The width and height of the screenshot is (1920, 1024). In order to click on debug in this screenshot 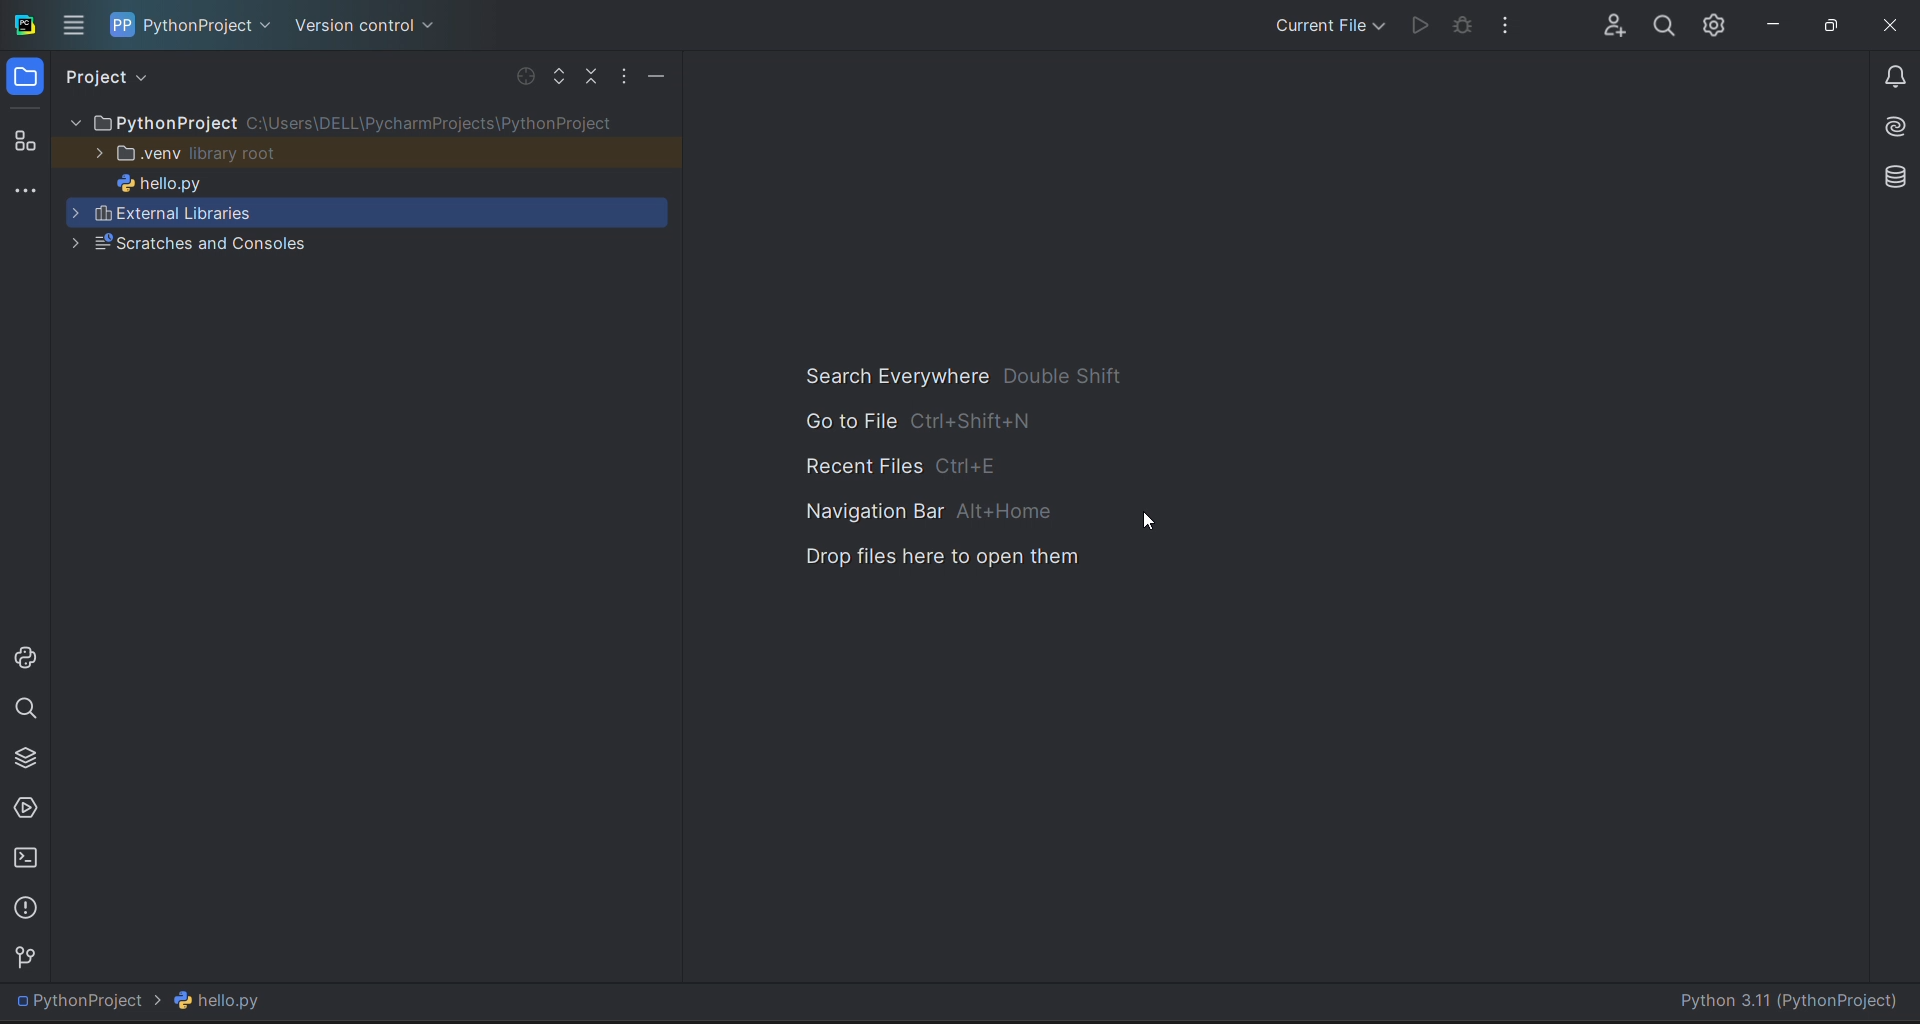, I will do `click(1463, 23)`.